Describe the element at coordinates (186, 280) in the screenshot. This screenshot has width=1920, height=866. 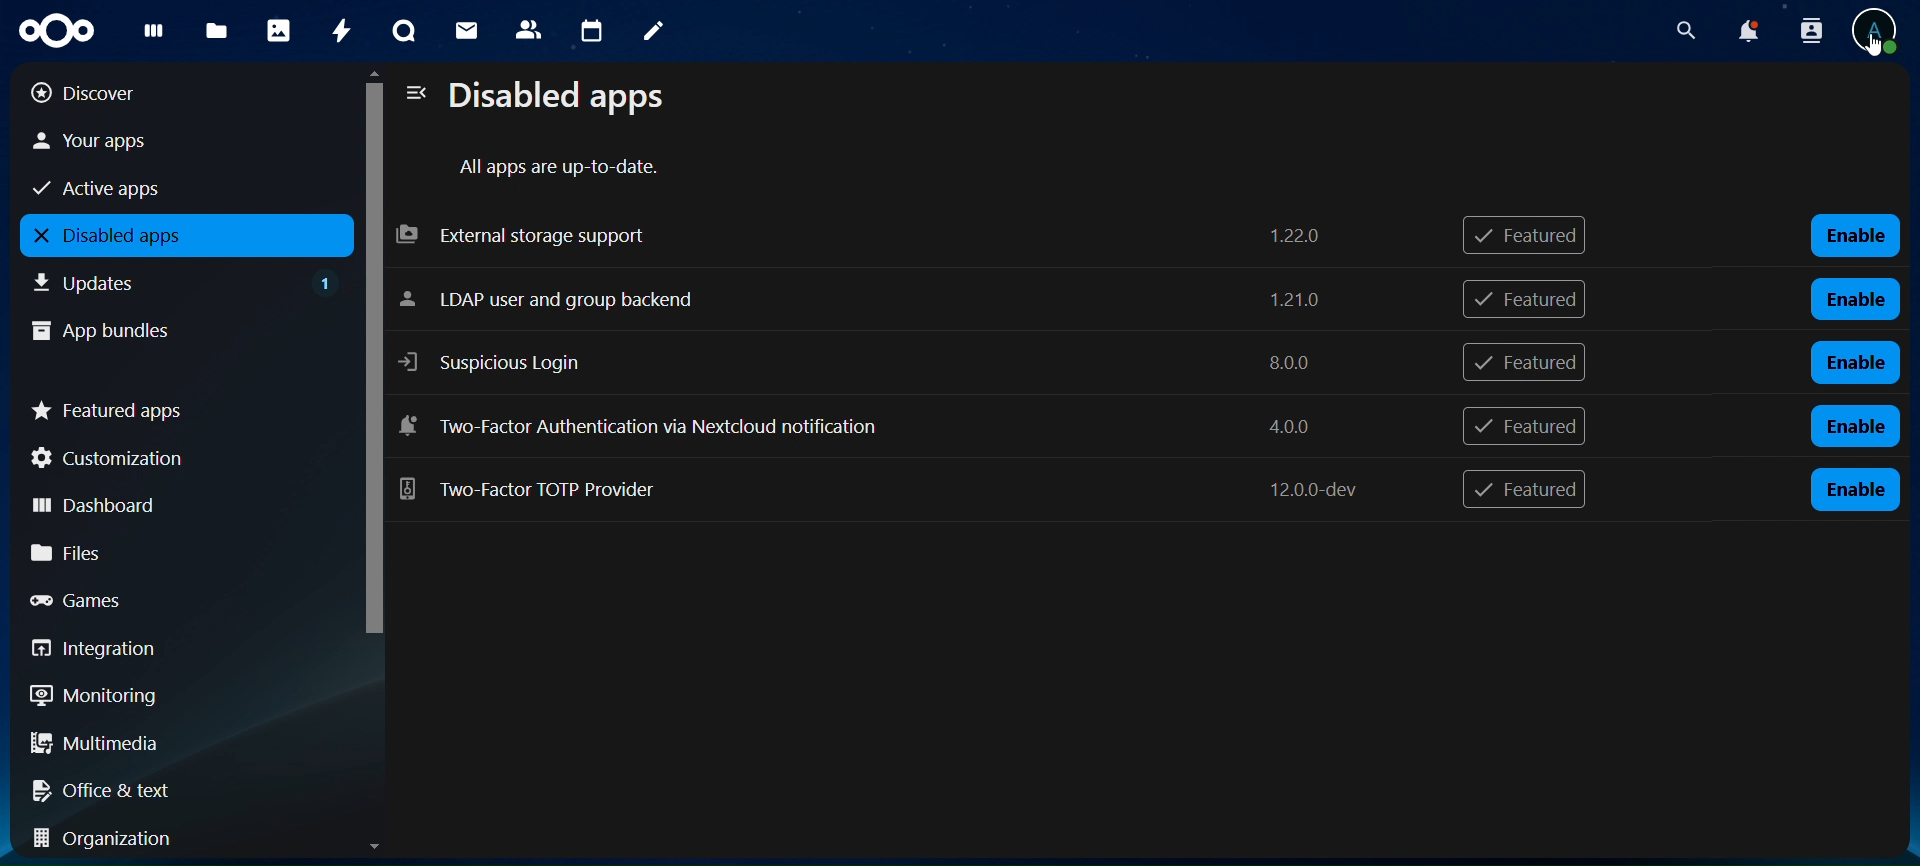
I see `updates` at that location.